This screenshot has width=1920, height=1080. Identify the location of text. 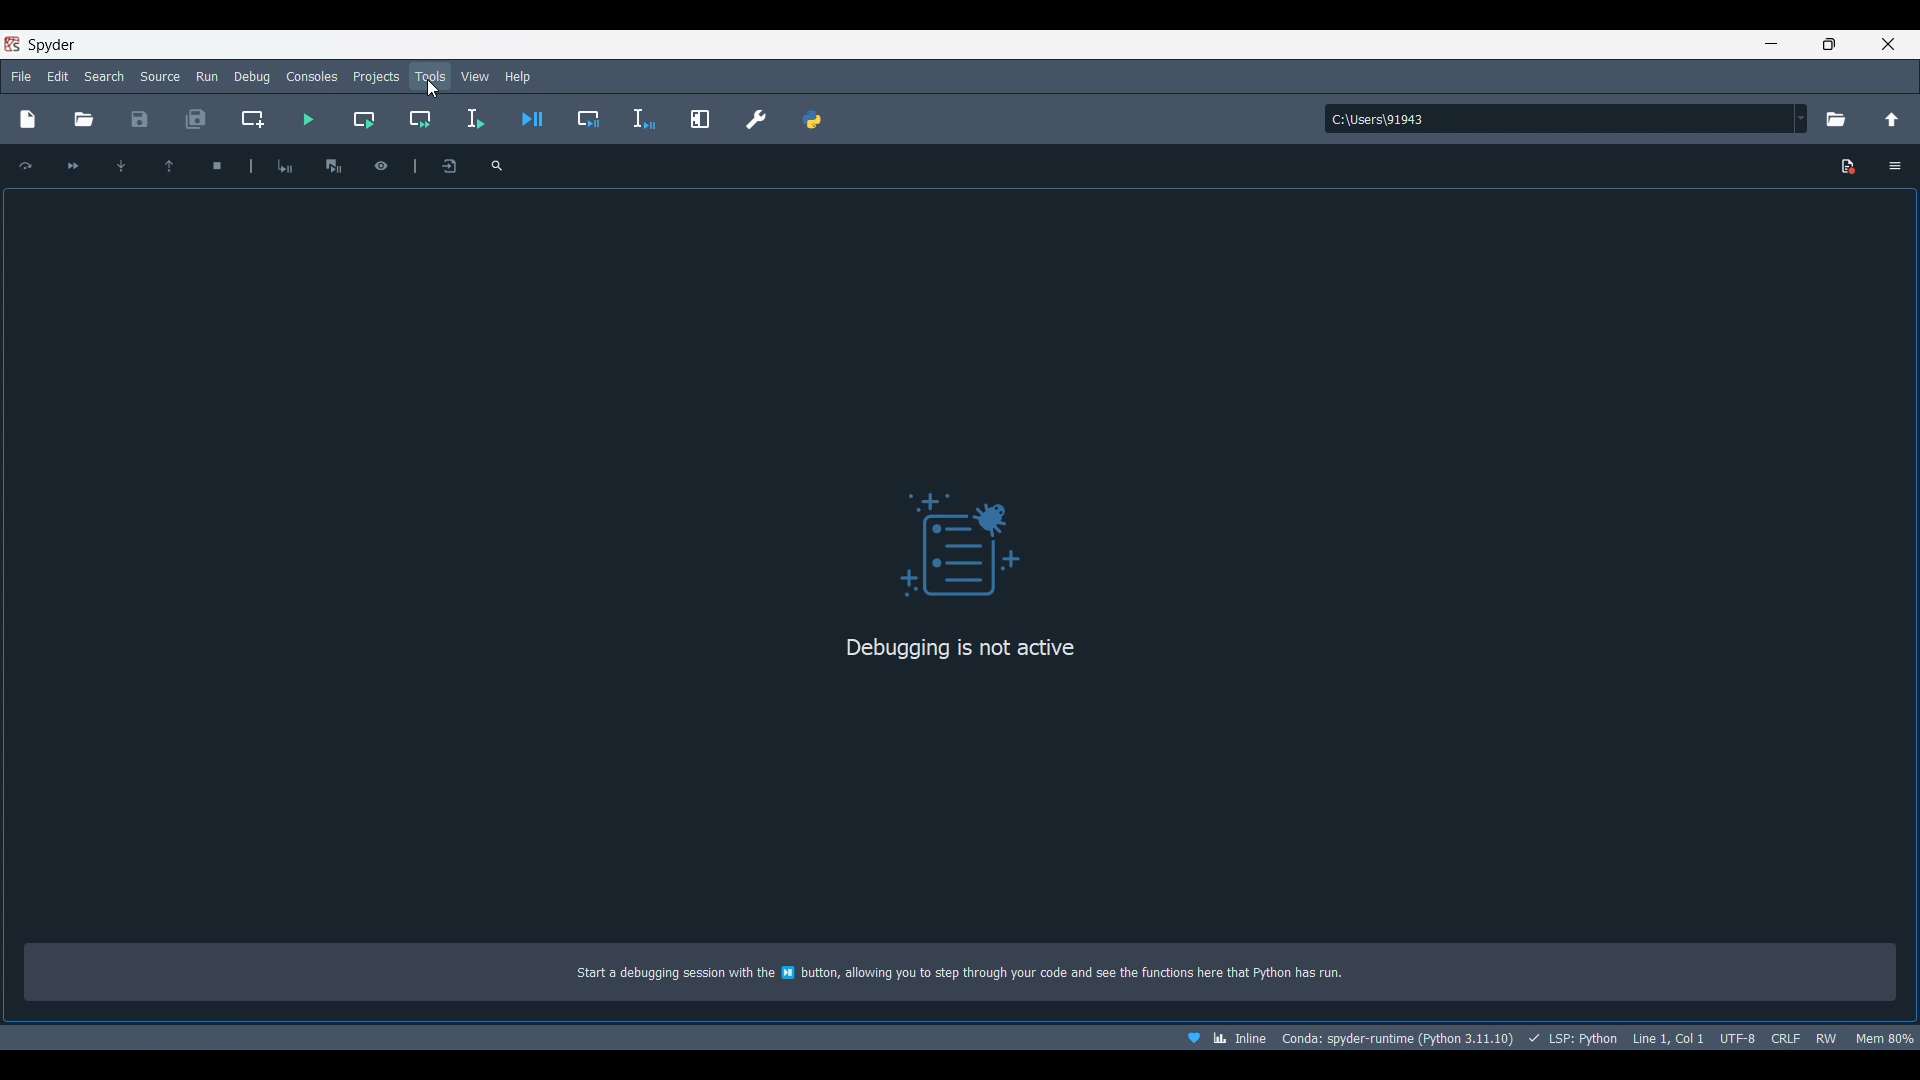
(977, 974).